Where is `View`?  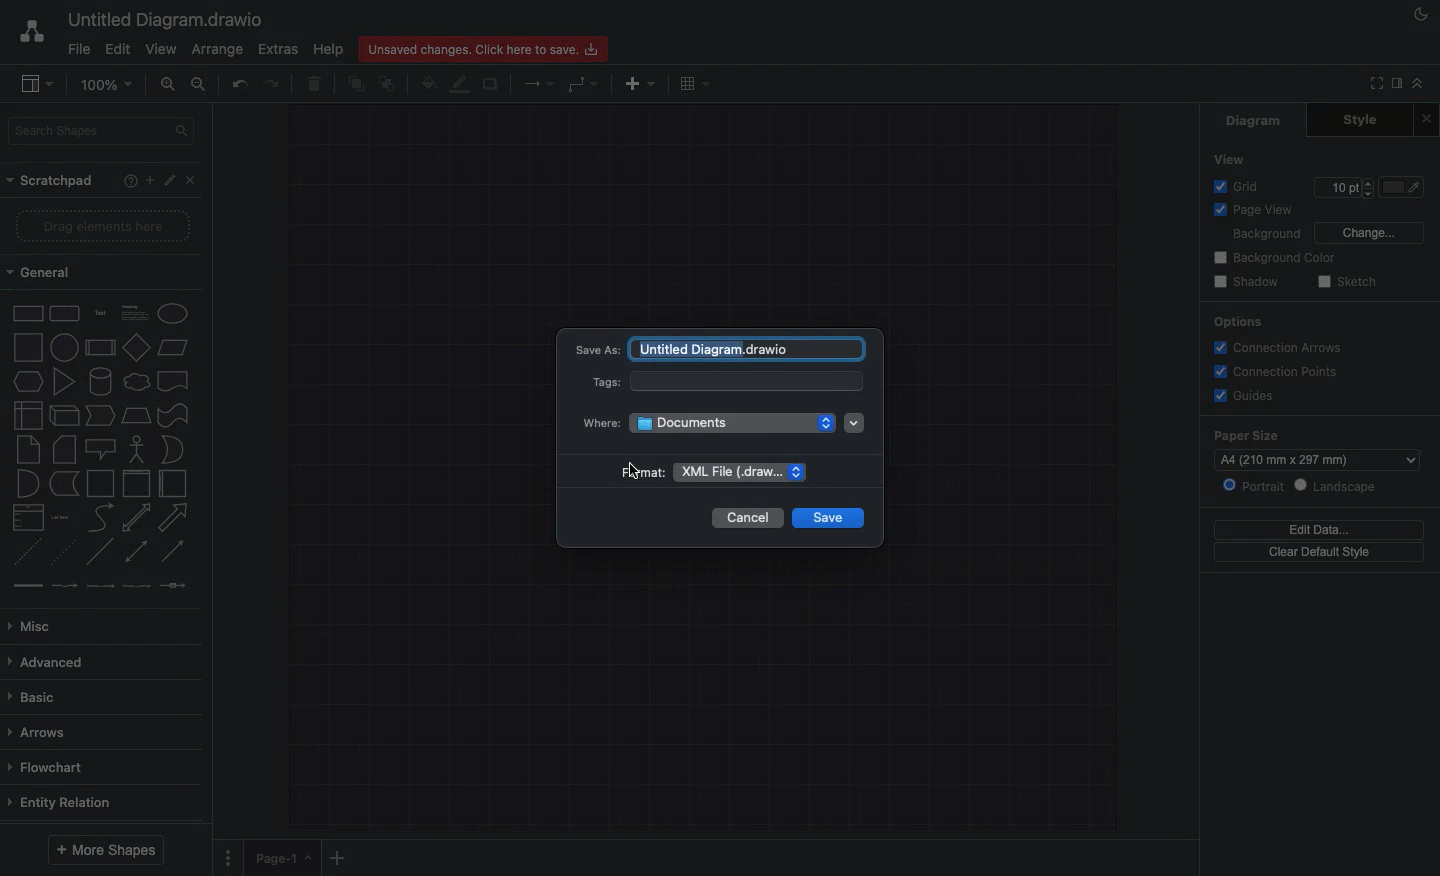 View is located at coordinates (1231, 158).